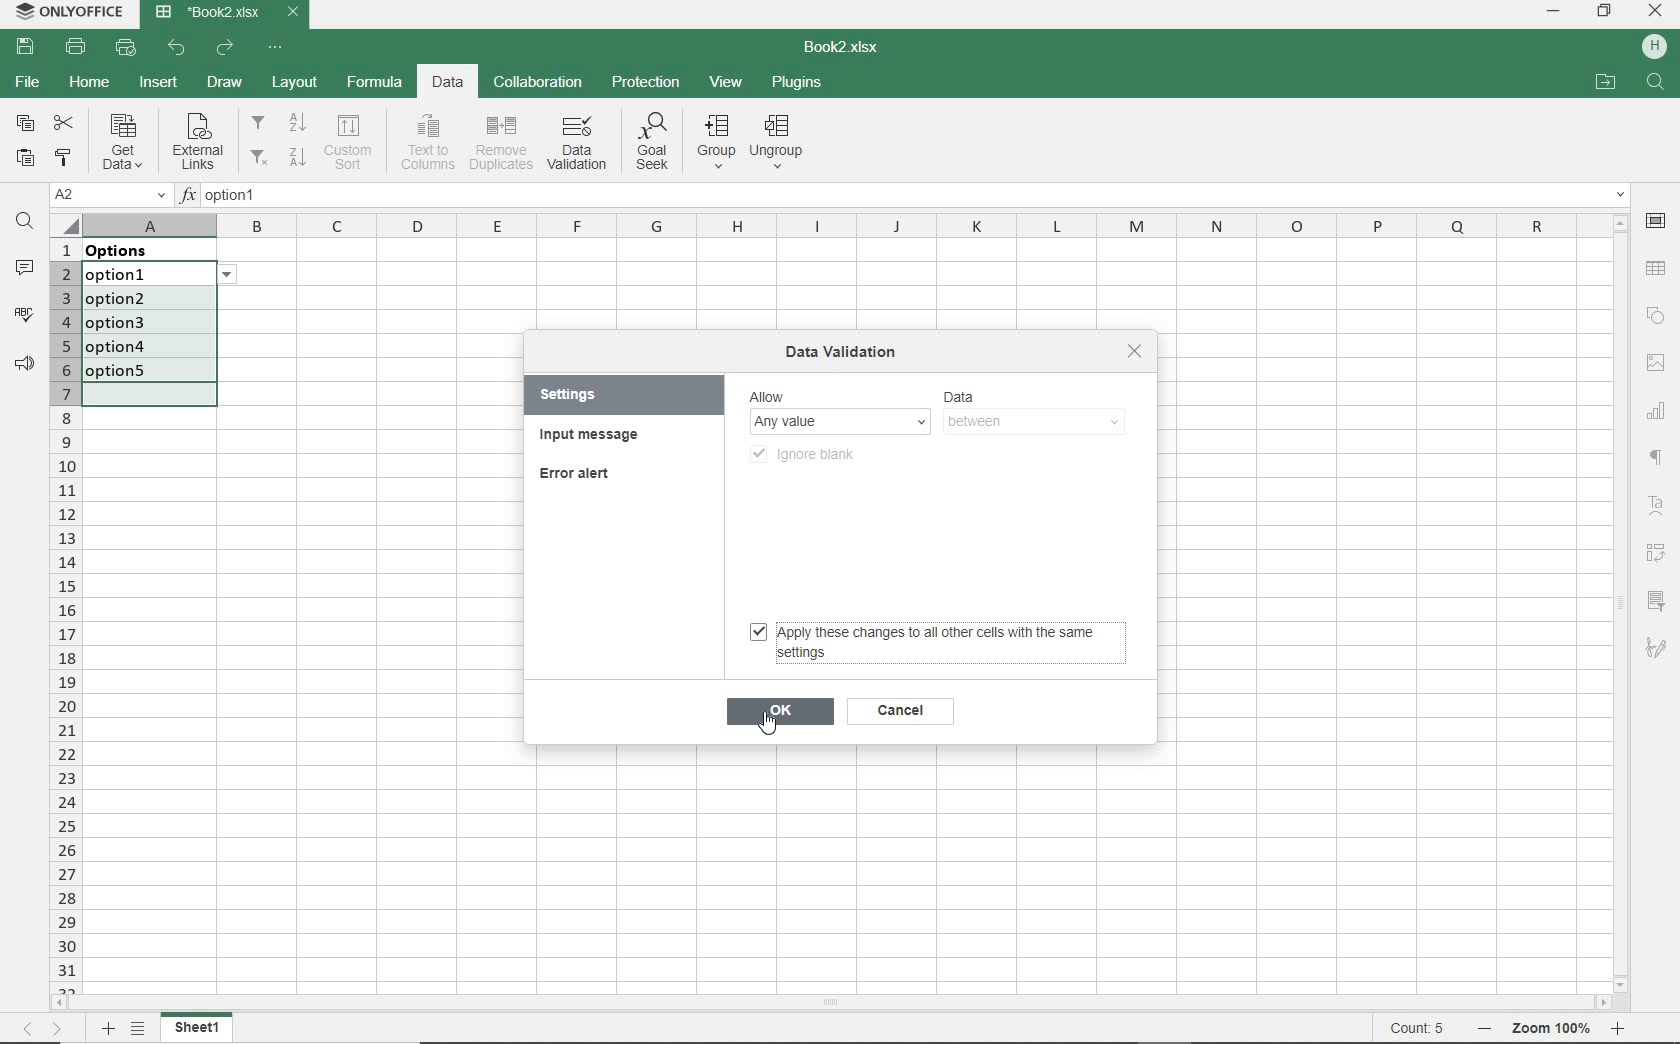 This screenshot has height=1044, width=1680. What do you see at coordinates (842, 224) in the screenshot?
I see `COLUMNS` at bounding box center [842, 224].